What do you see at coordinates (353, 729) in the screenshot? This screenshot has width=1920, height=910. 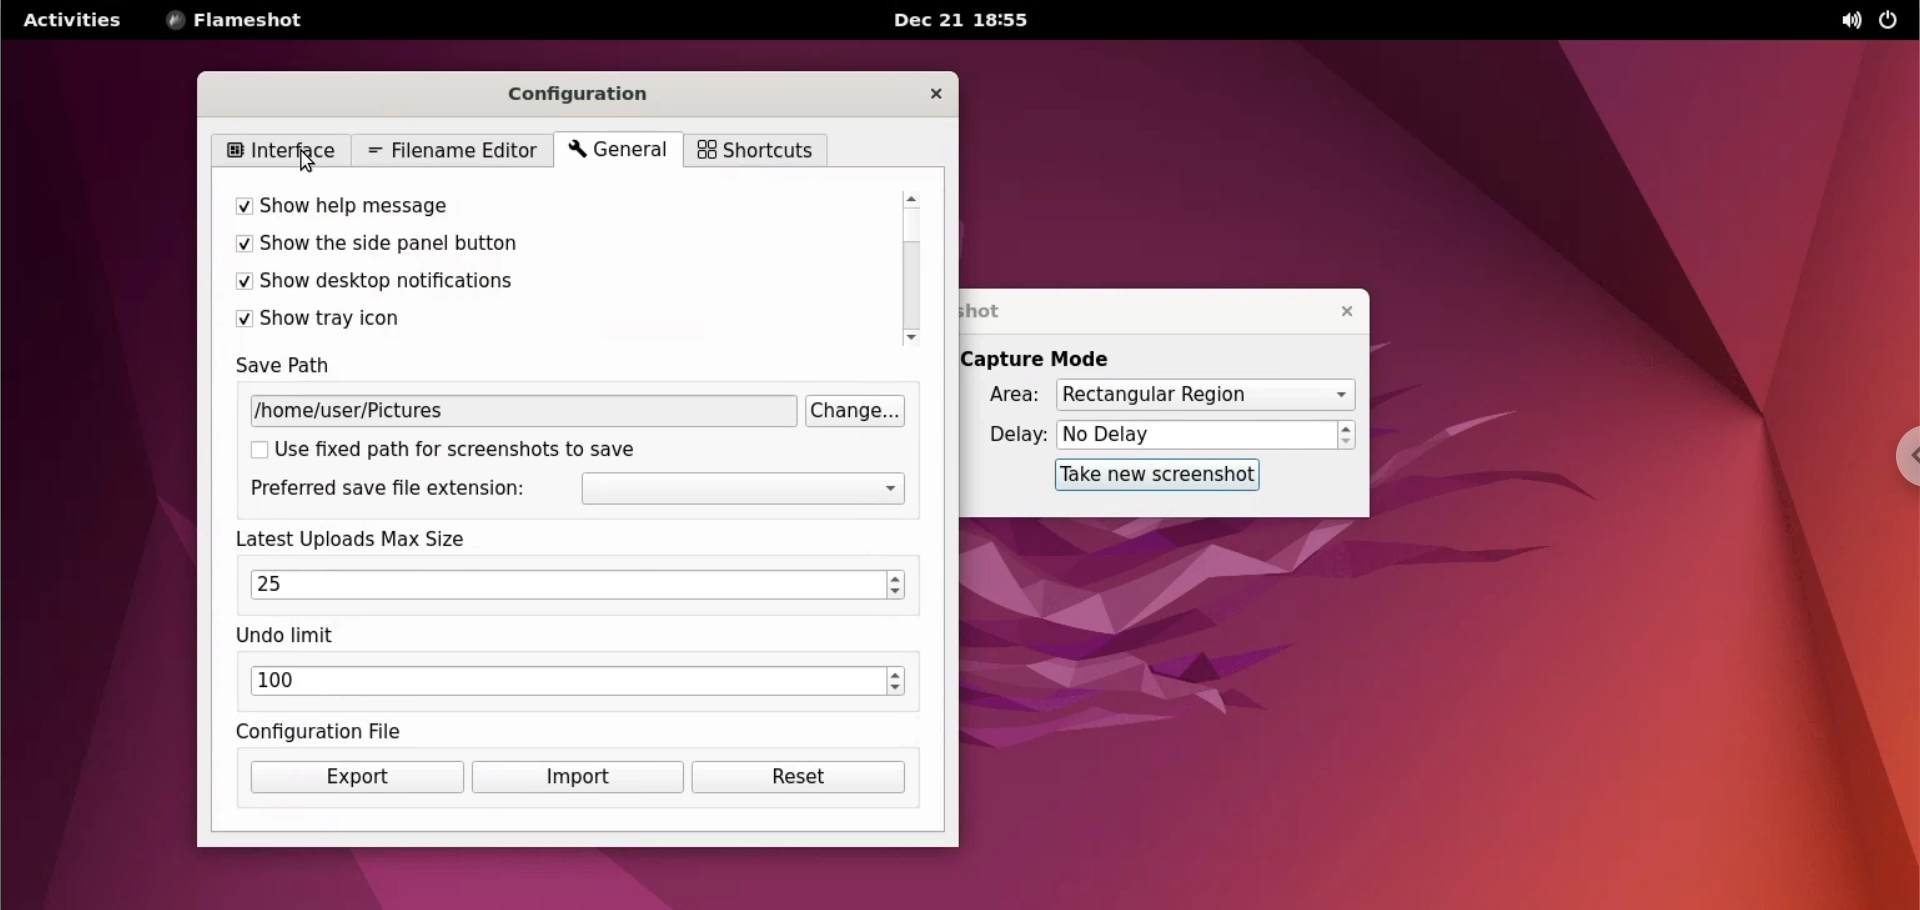 I see `configuration file` at bounding box center [353, 729].